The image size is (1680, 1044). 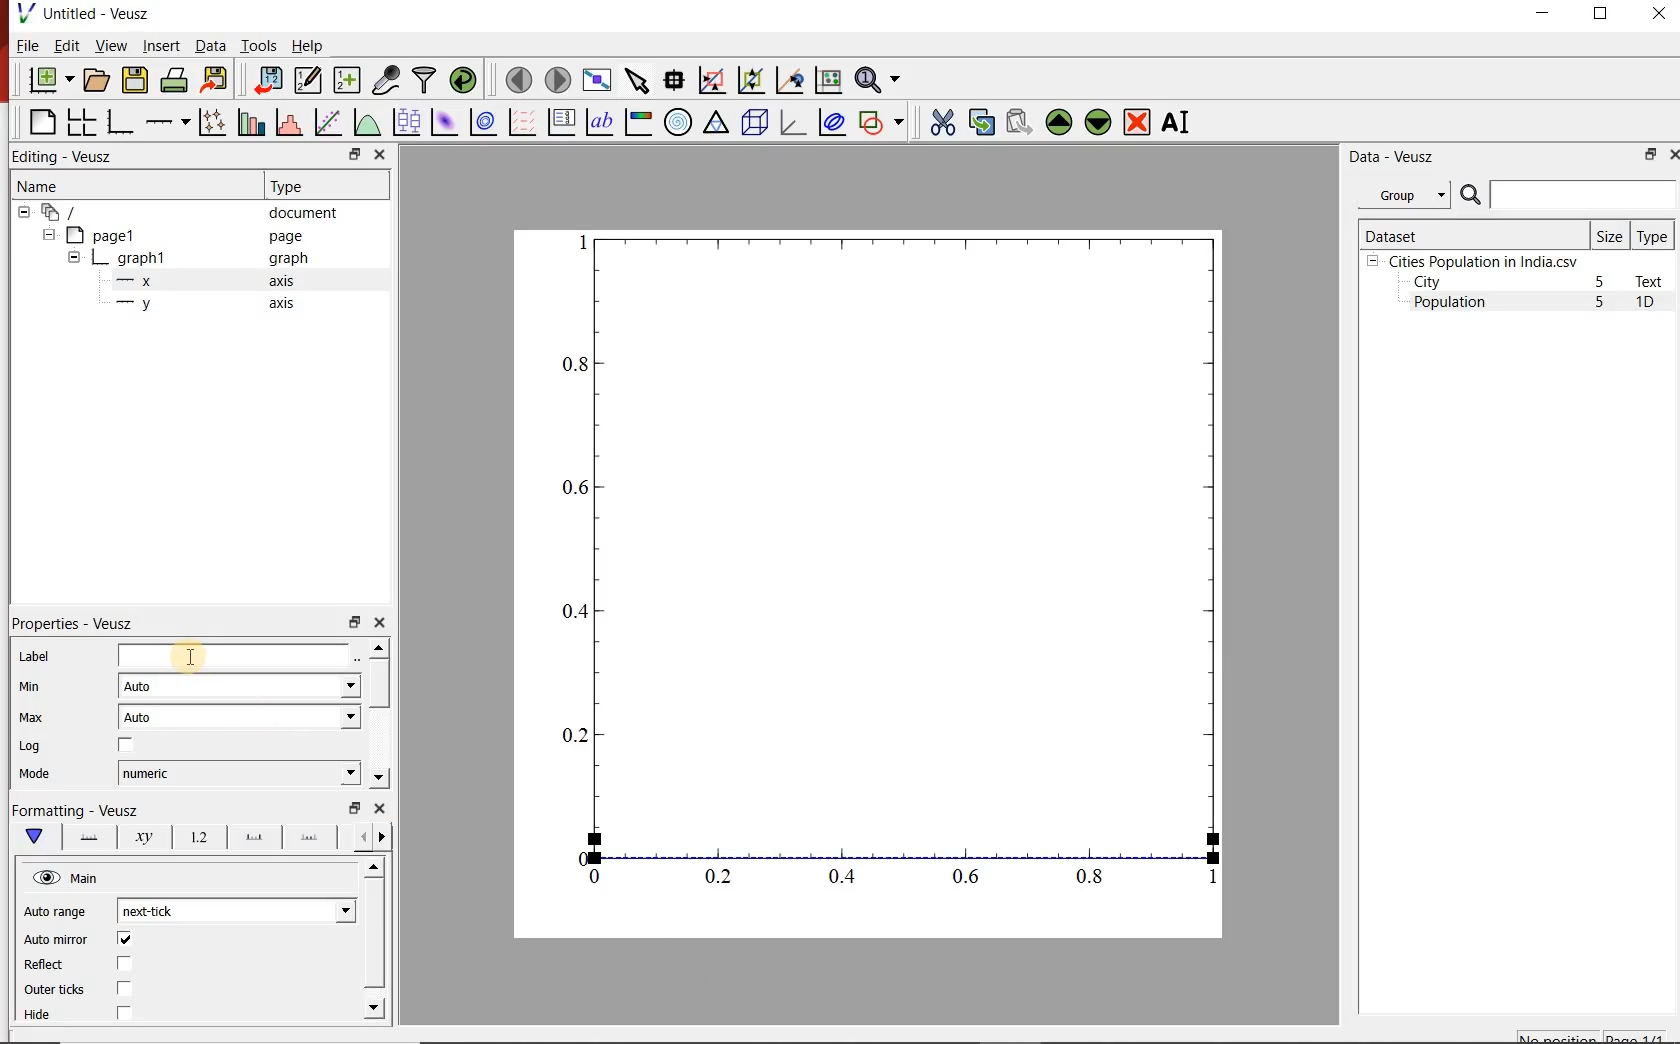 I want to click on Mode, so click(x=40, y=774).